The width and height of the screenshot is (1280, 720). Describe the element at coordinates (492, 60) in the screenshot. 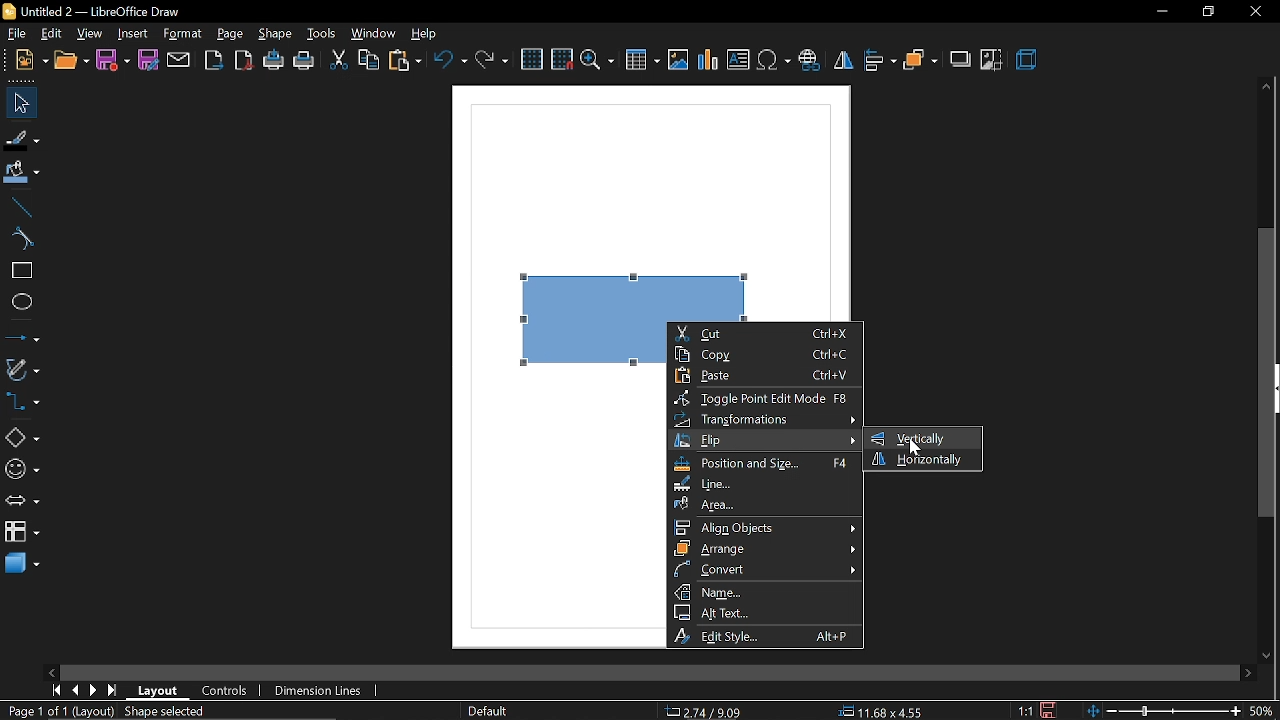

I see `redo` at that location.